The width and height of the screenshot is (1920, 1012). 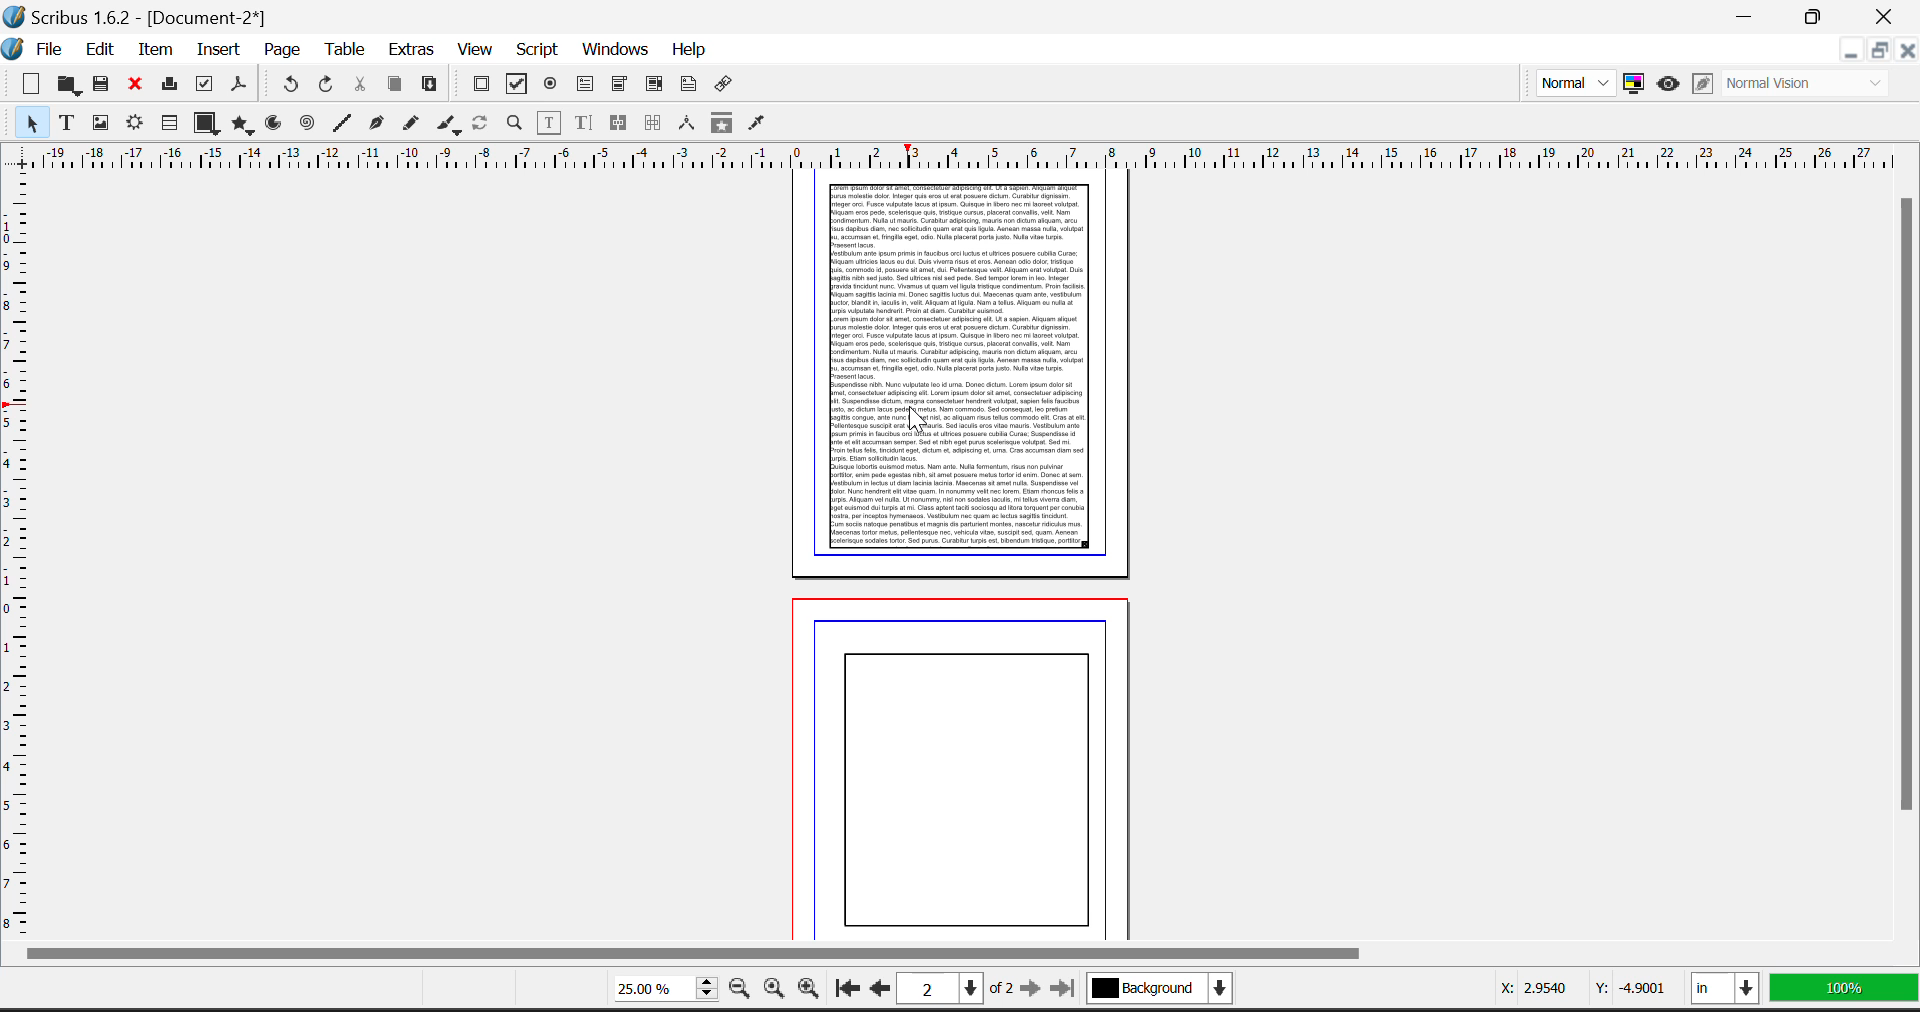 What do you see at coordinates (1846, 993) in the screenshot?
I see `100%` at bounding box center [1846, 993].